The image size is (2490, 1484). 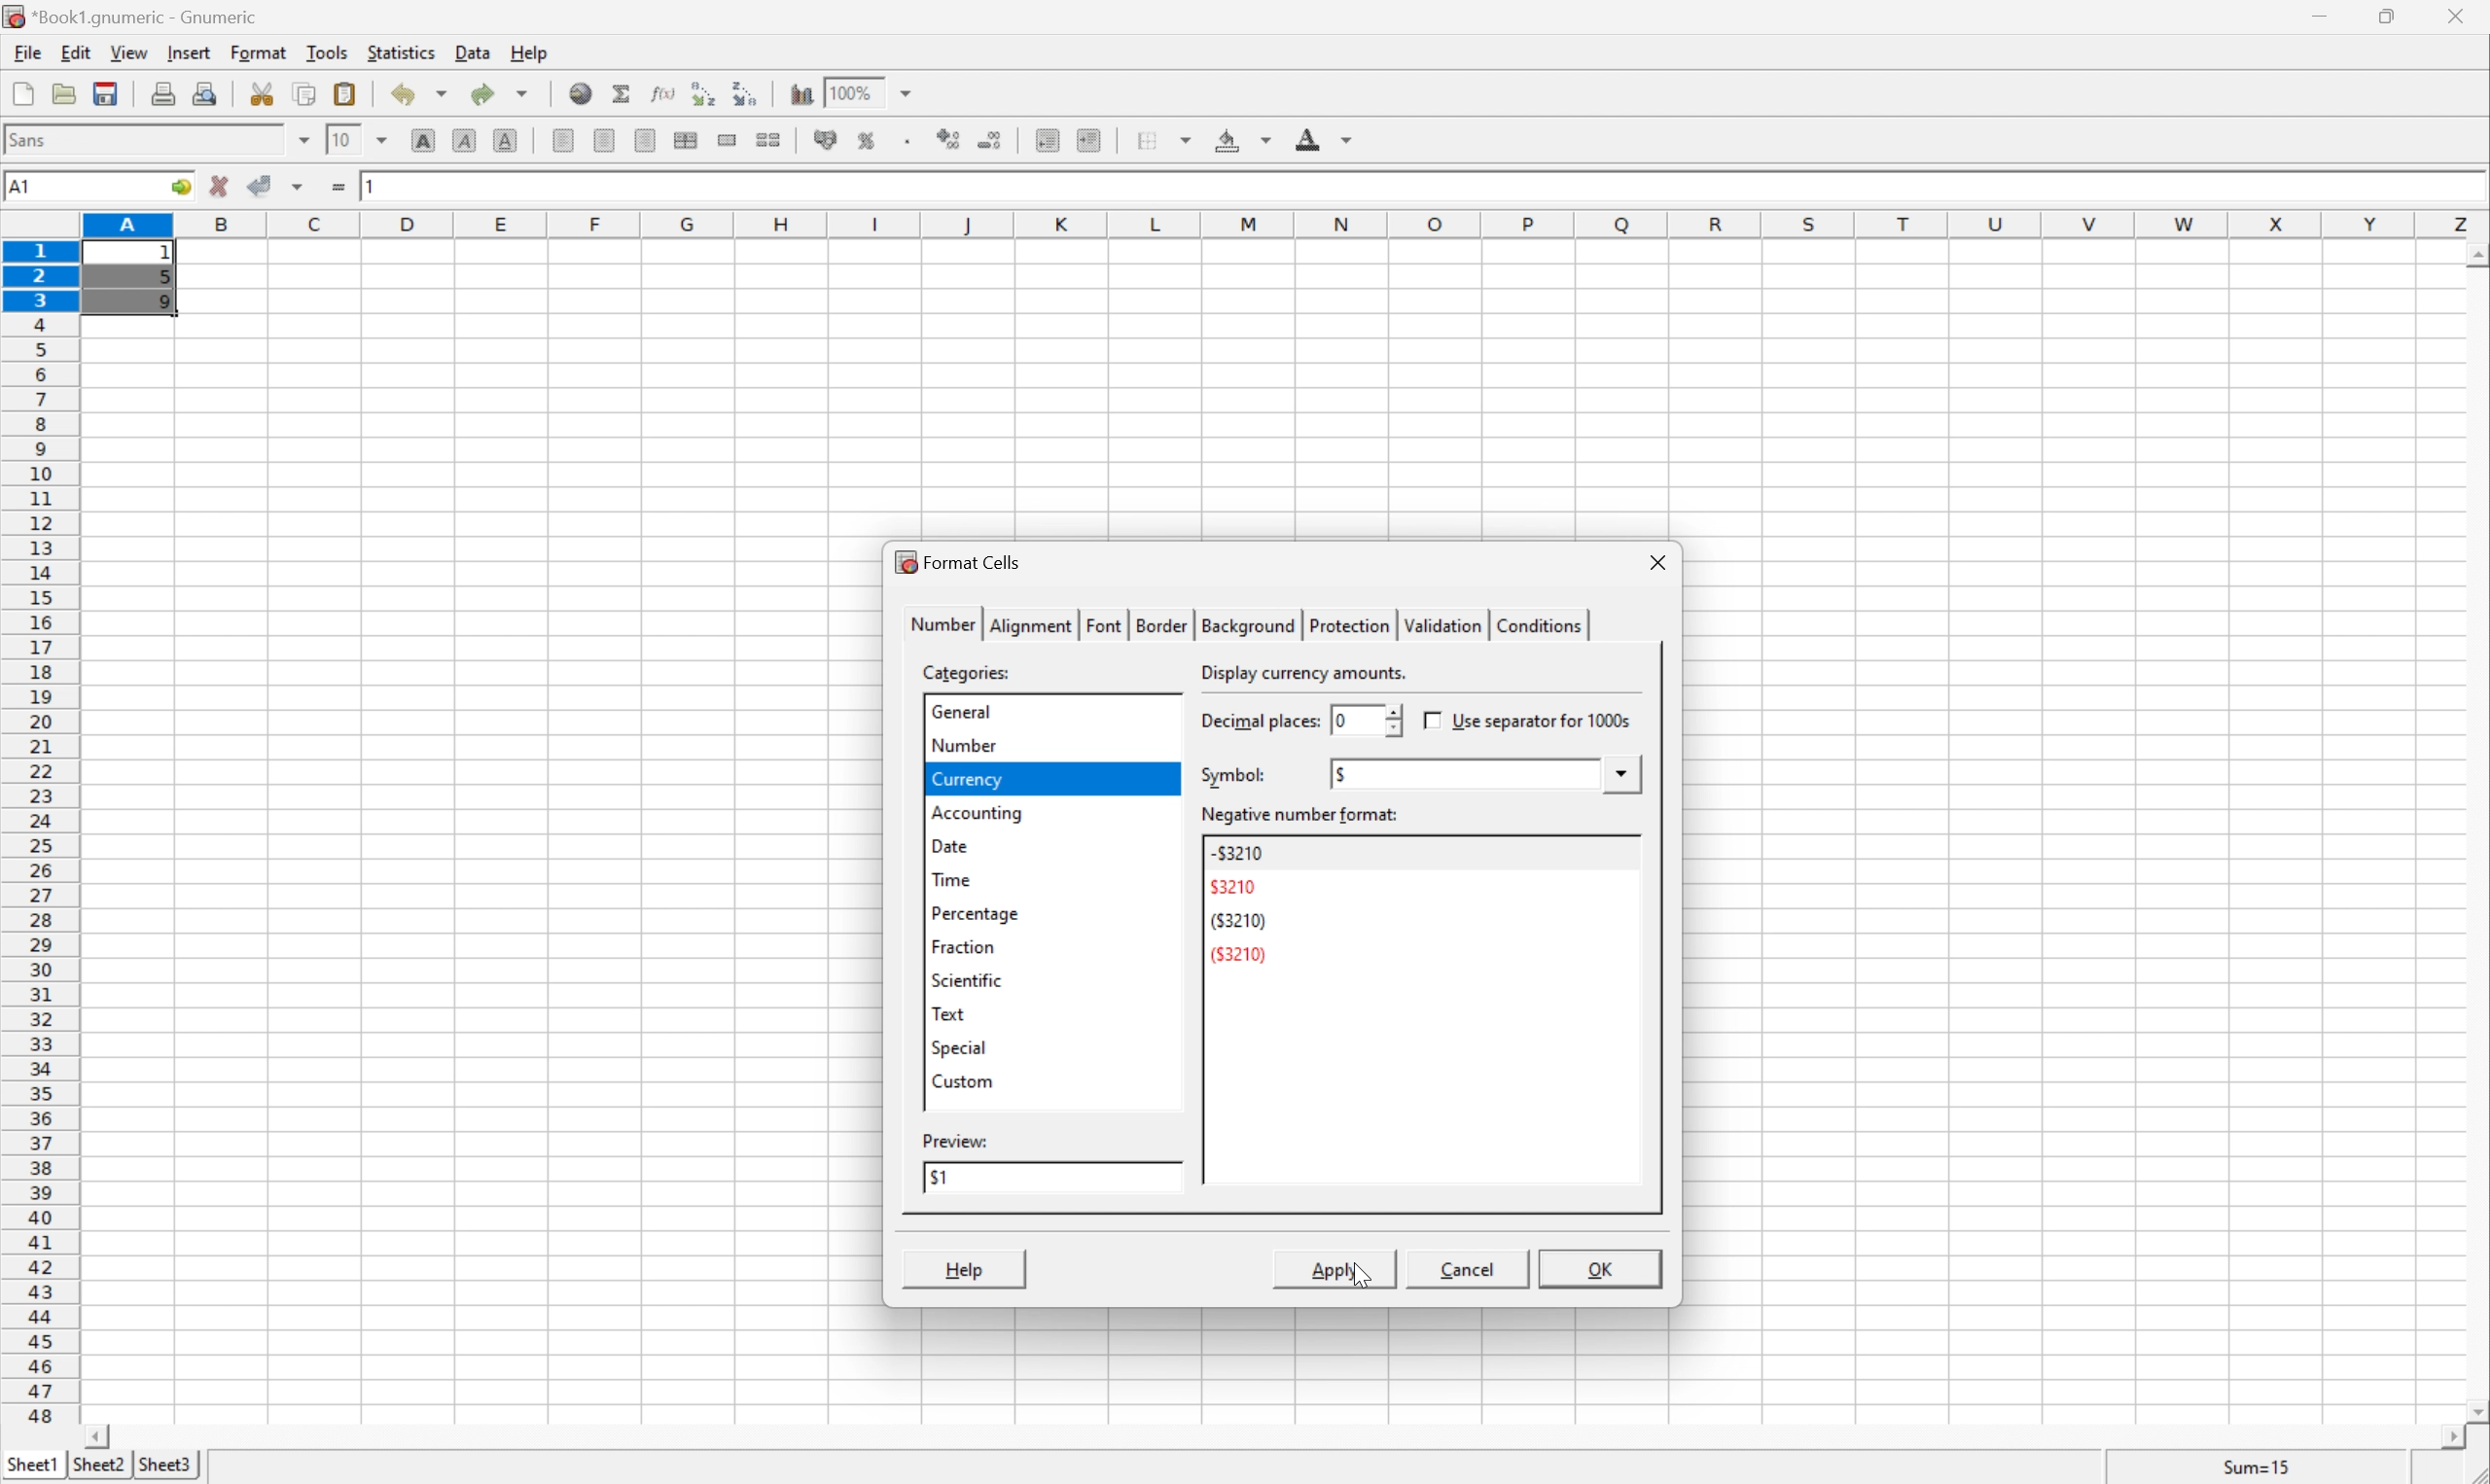 I want to click on drop down, so click(x=911, y=91).